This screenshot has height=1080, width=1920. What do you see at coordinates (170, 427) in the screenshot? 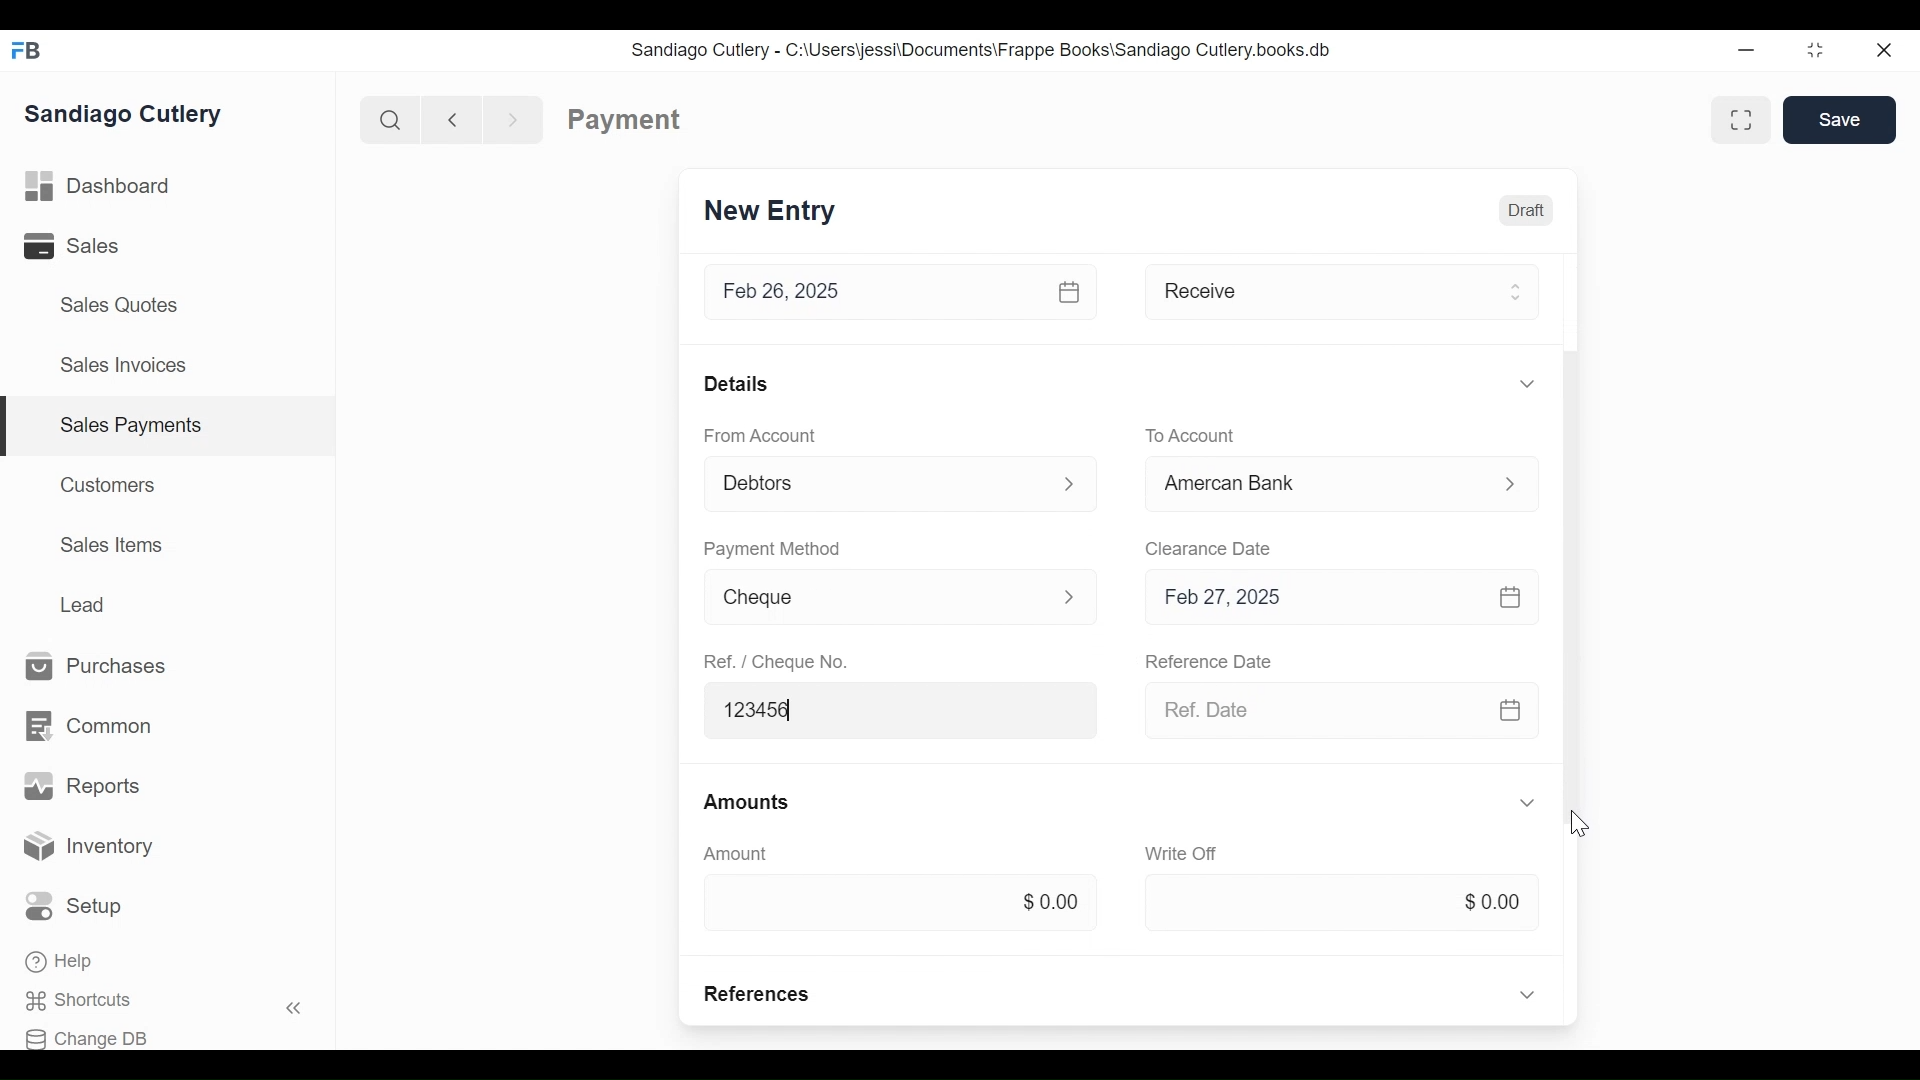
I see `| Sales Payments` at bounding box center [170, 427].